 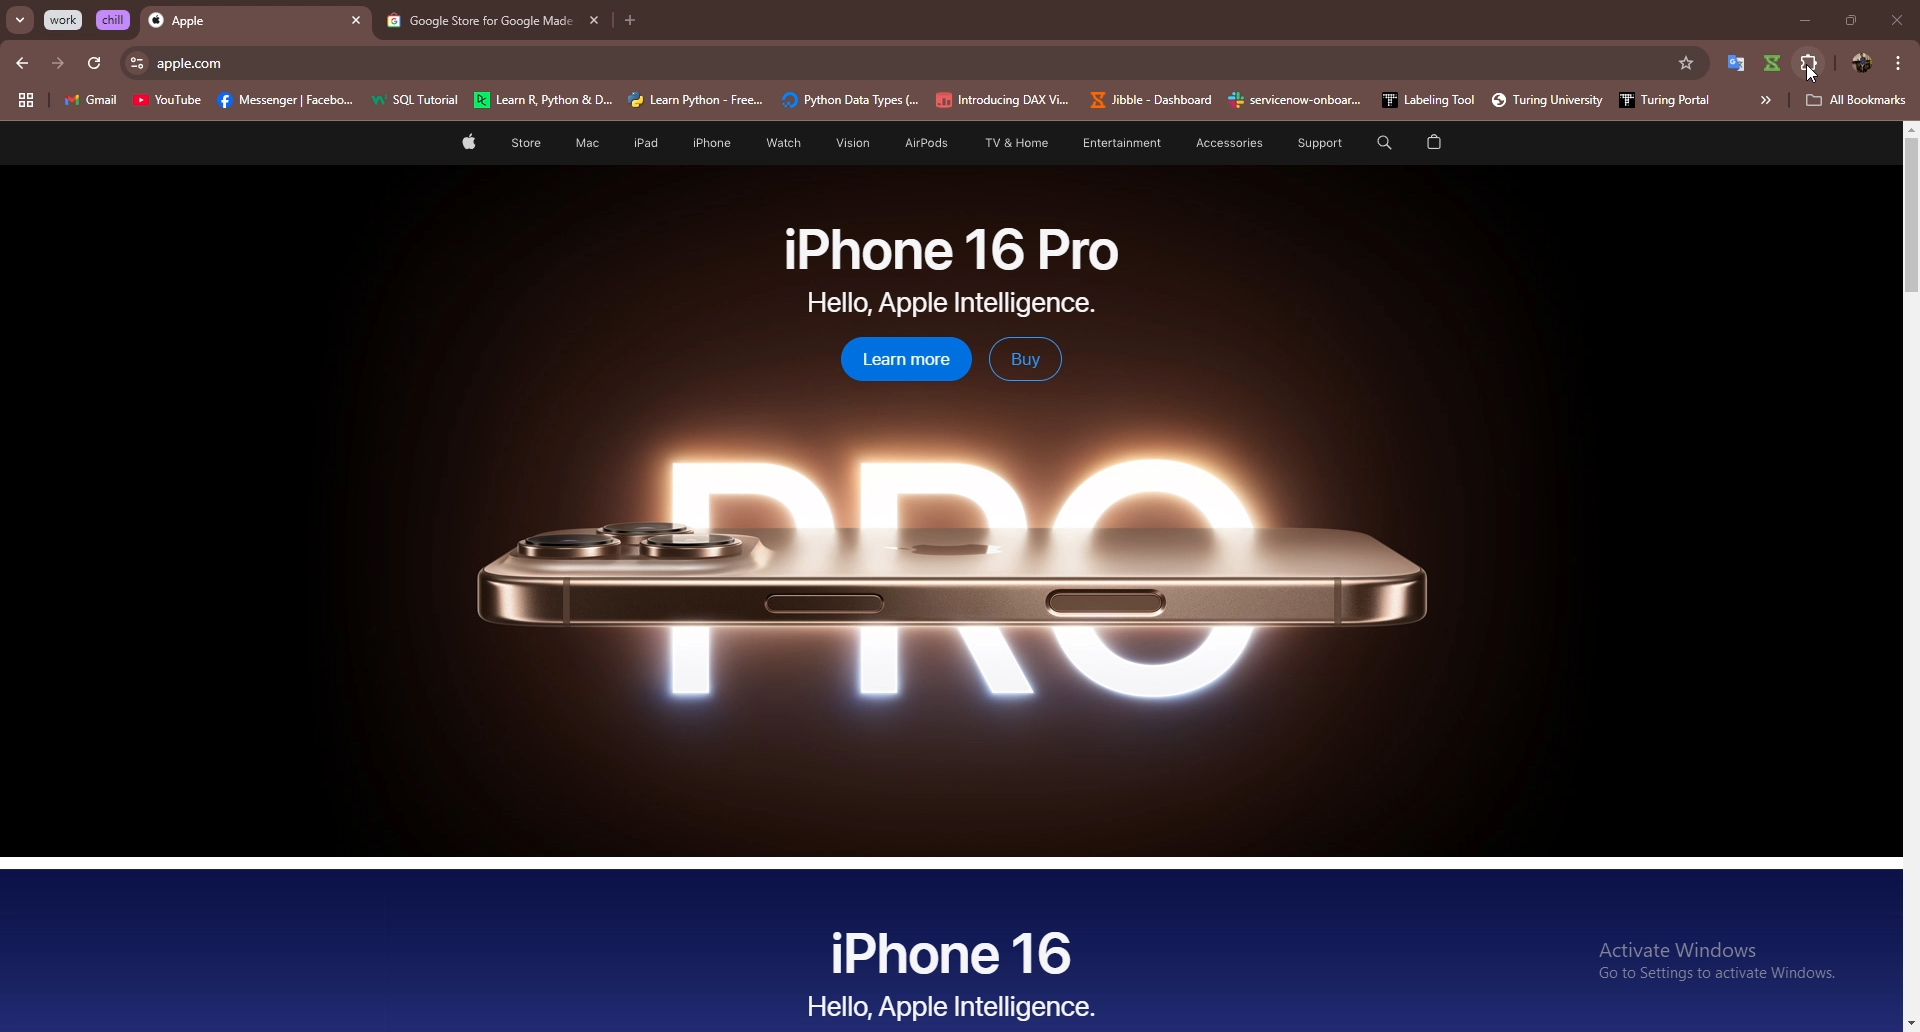 What do you see at coordinates (288, 101) in the screenshot?
I see `Messenger|Faceb` at bounding box center [288, 101].